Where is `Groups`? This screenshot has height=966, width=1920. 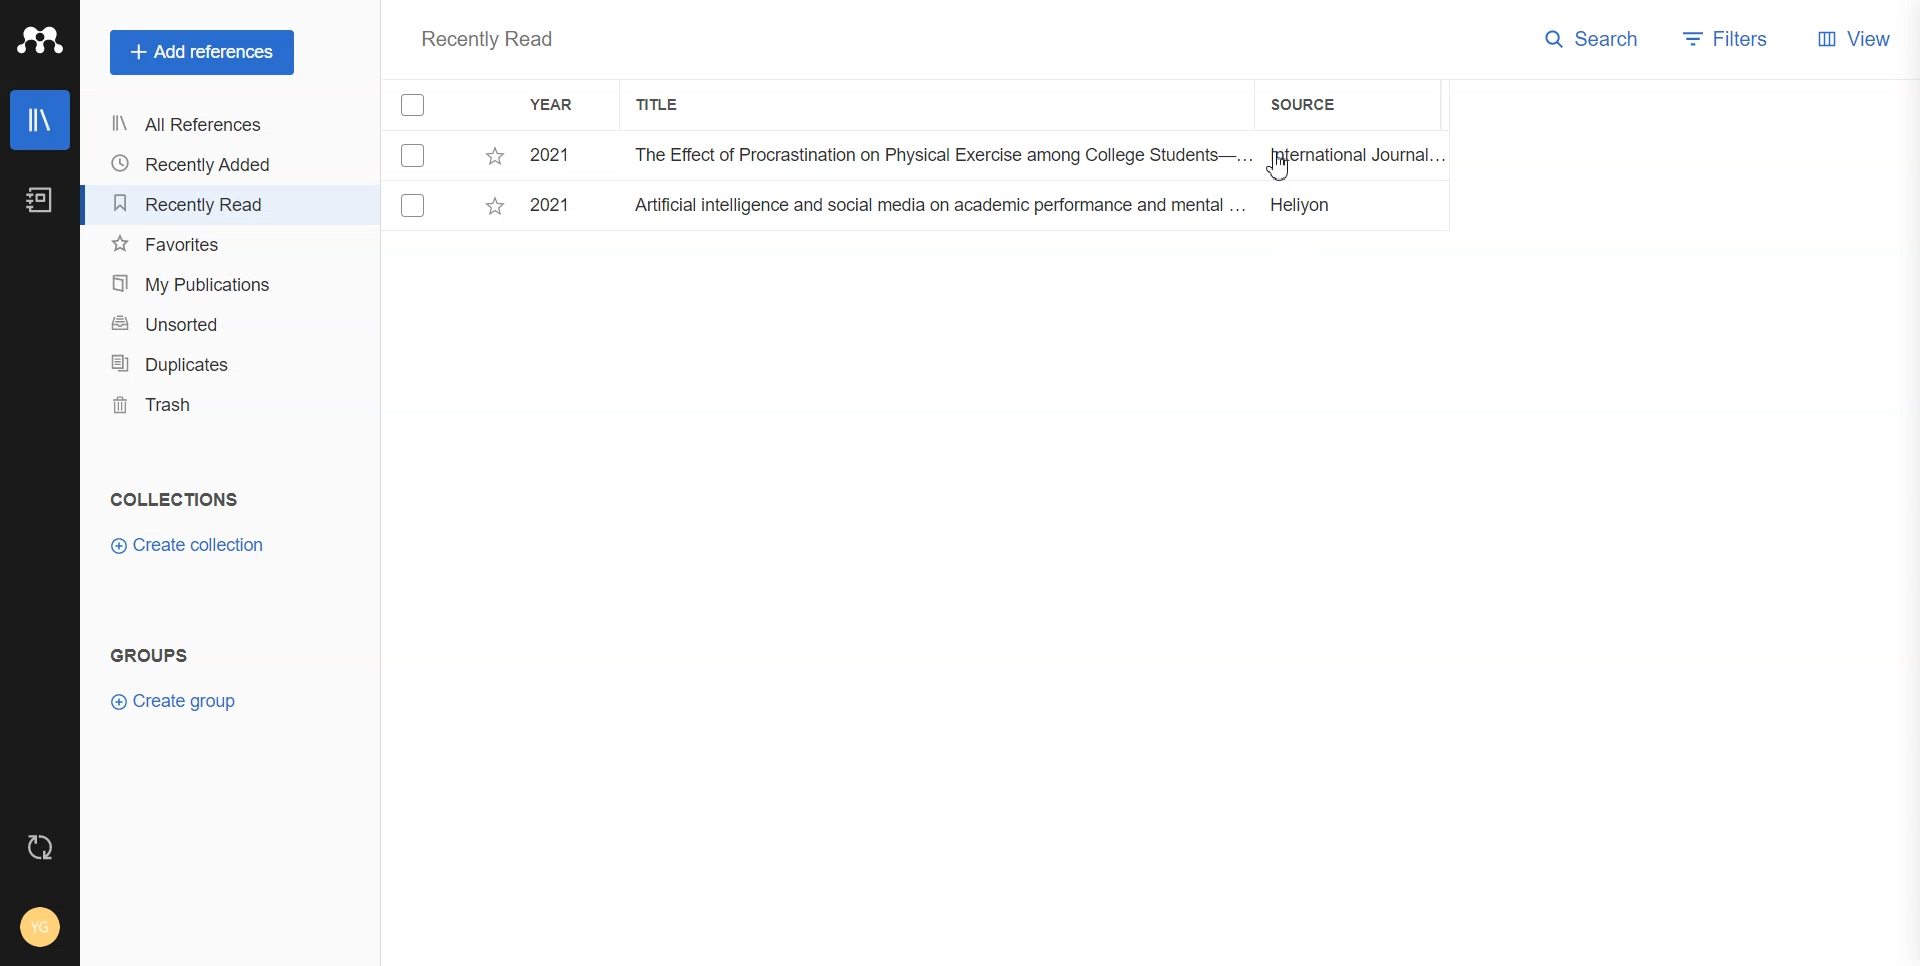 Groups is located at coordinates (155, 655).